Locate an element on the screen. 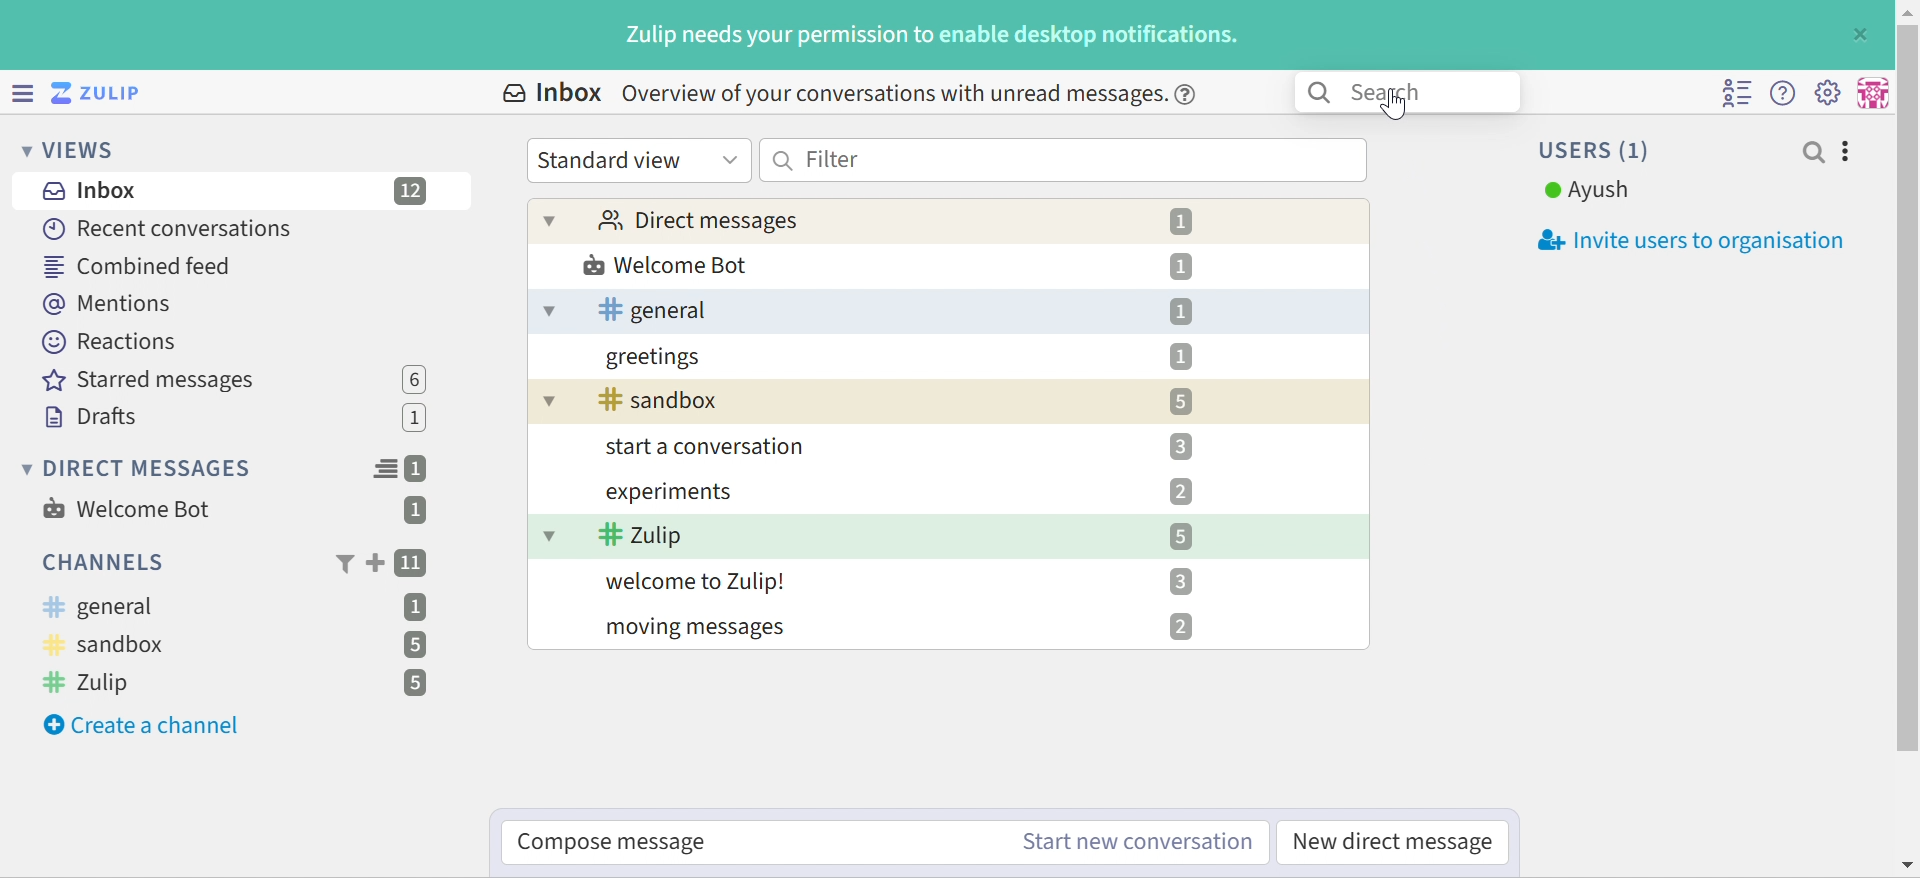 This screenshot has height=878, width=1920. Direct messages is located at coordinates (700, 219).